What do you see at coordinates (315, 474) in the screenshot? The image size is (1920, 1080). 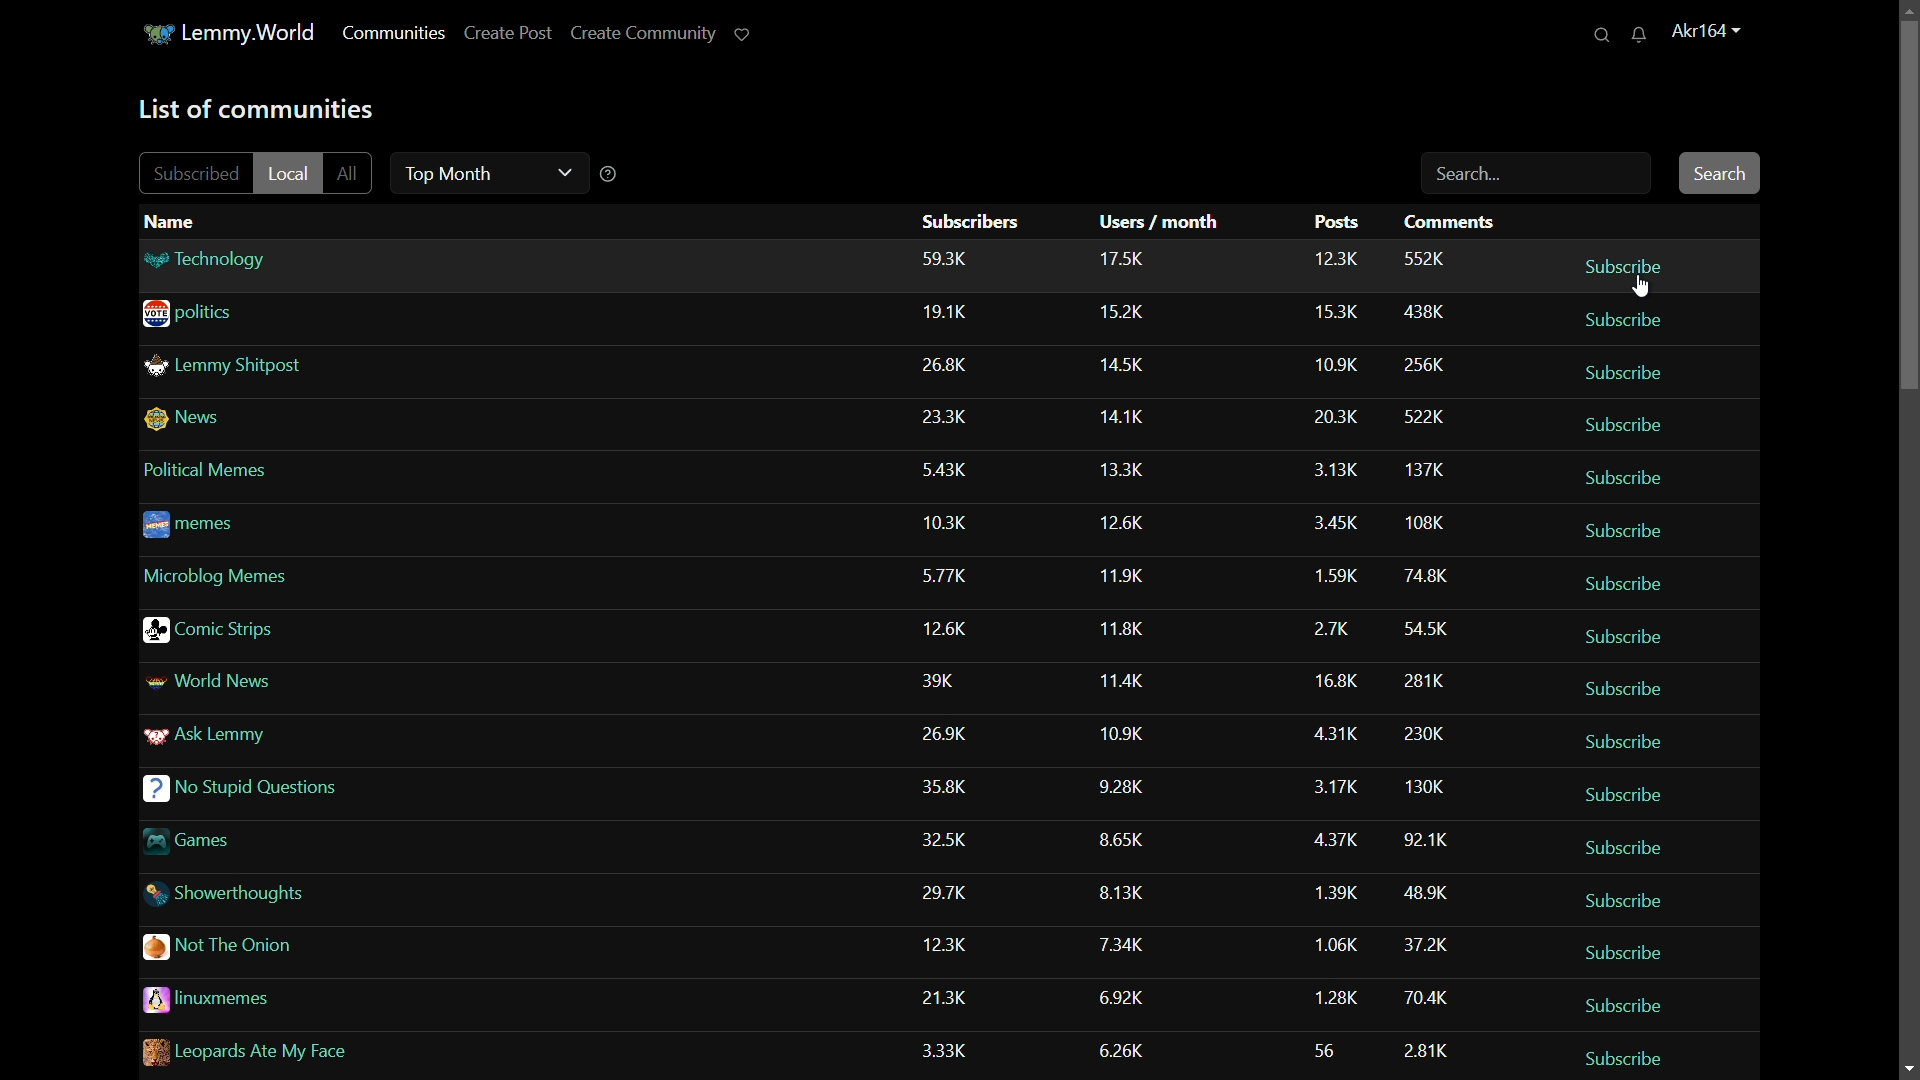 I see `communities name` at bounding box center [315, 474].